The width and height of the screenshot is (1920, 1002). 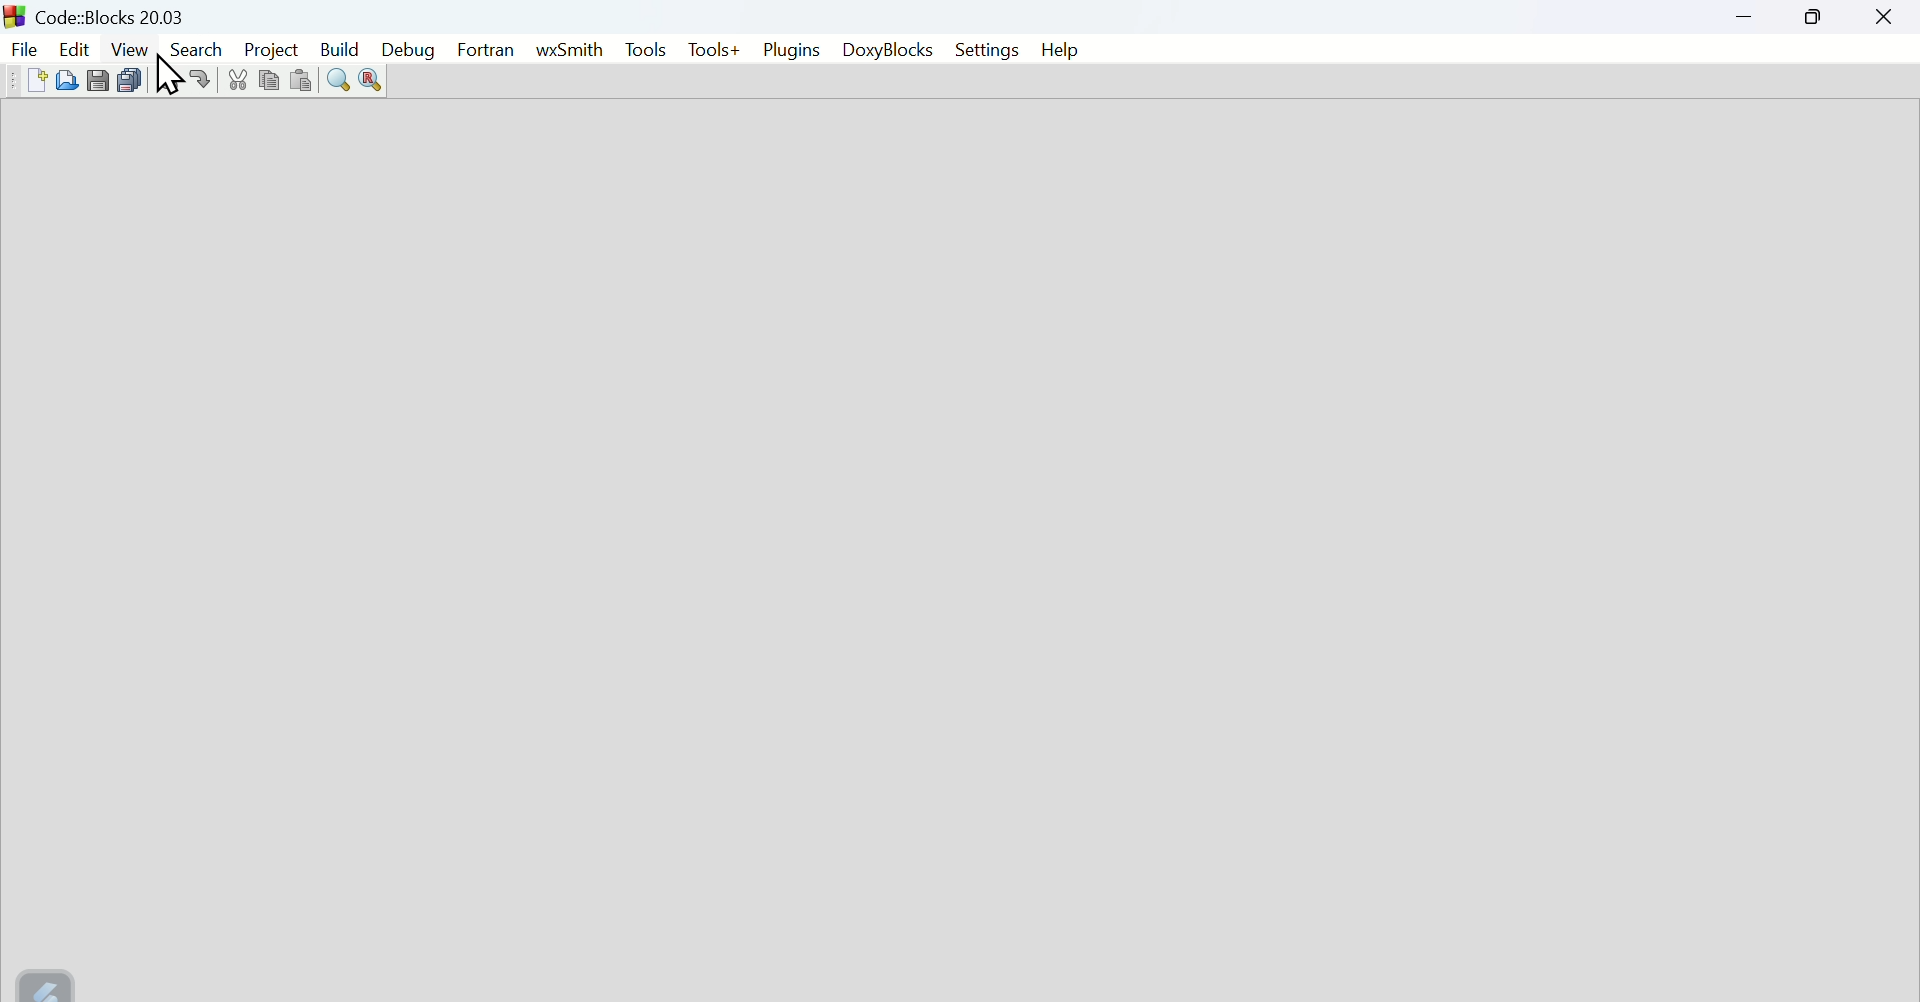 I want to click on Build, so click(x=339, y=50).